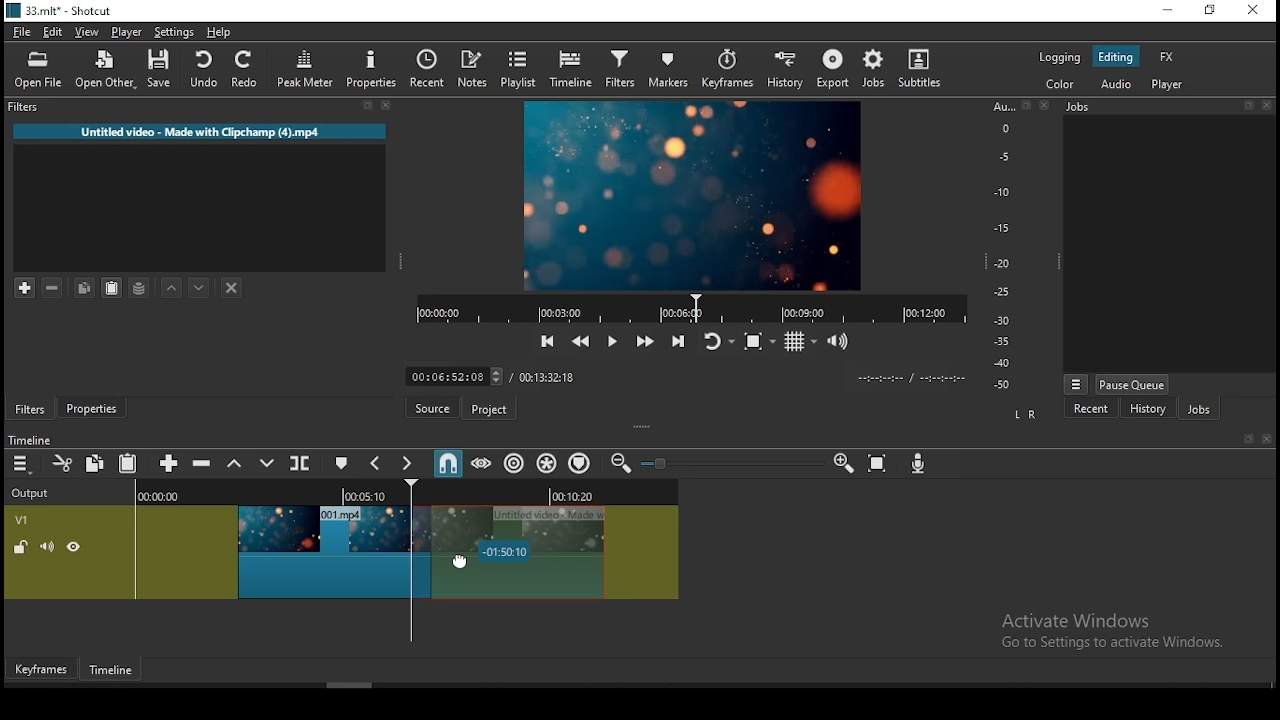 This screenshot has width=1280, height=720. Describe the element at coordinates (41, 667) in the screenshot. I see `Keyframe` at that location.